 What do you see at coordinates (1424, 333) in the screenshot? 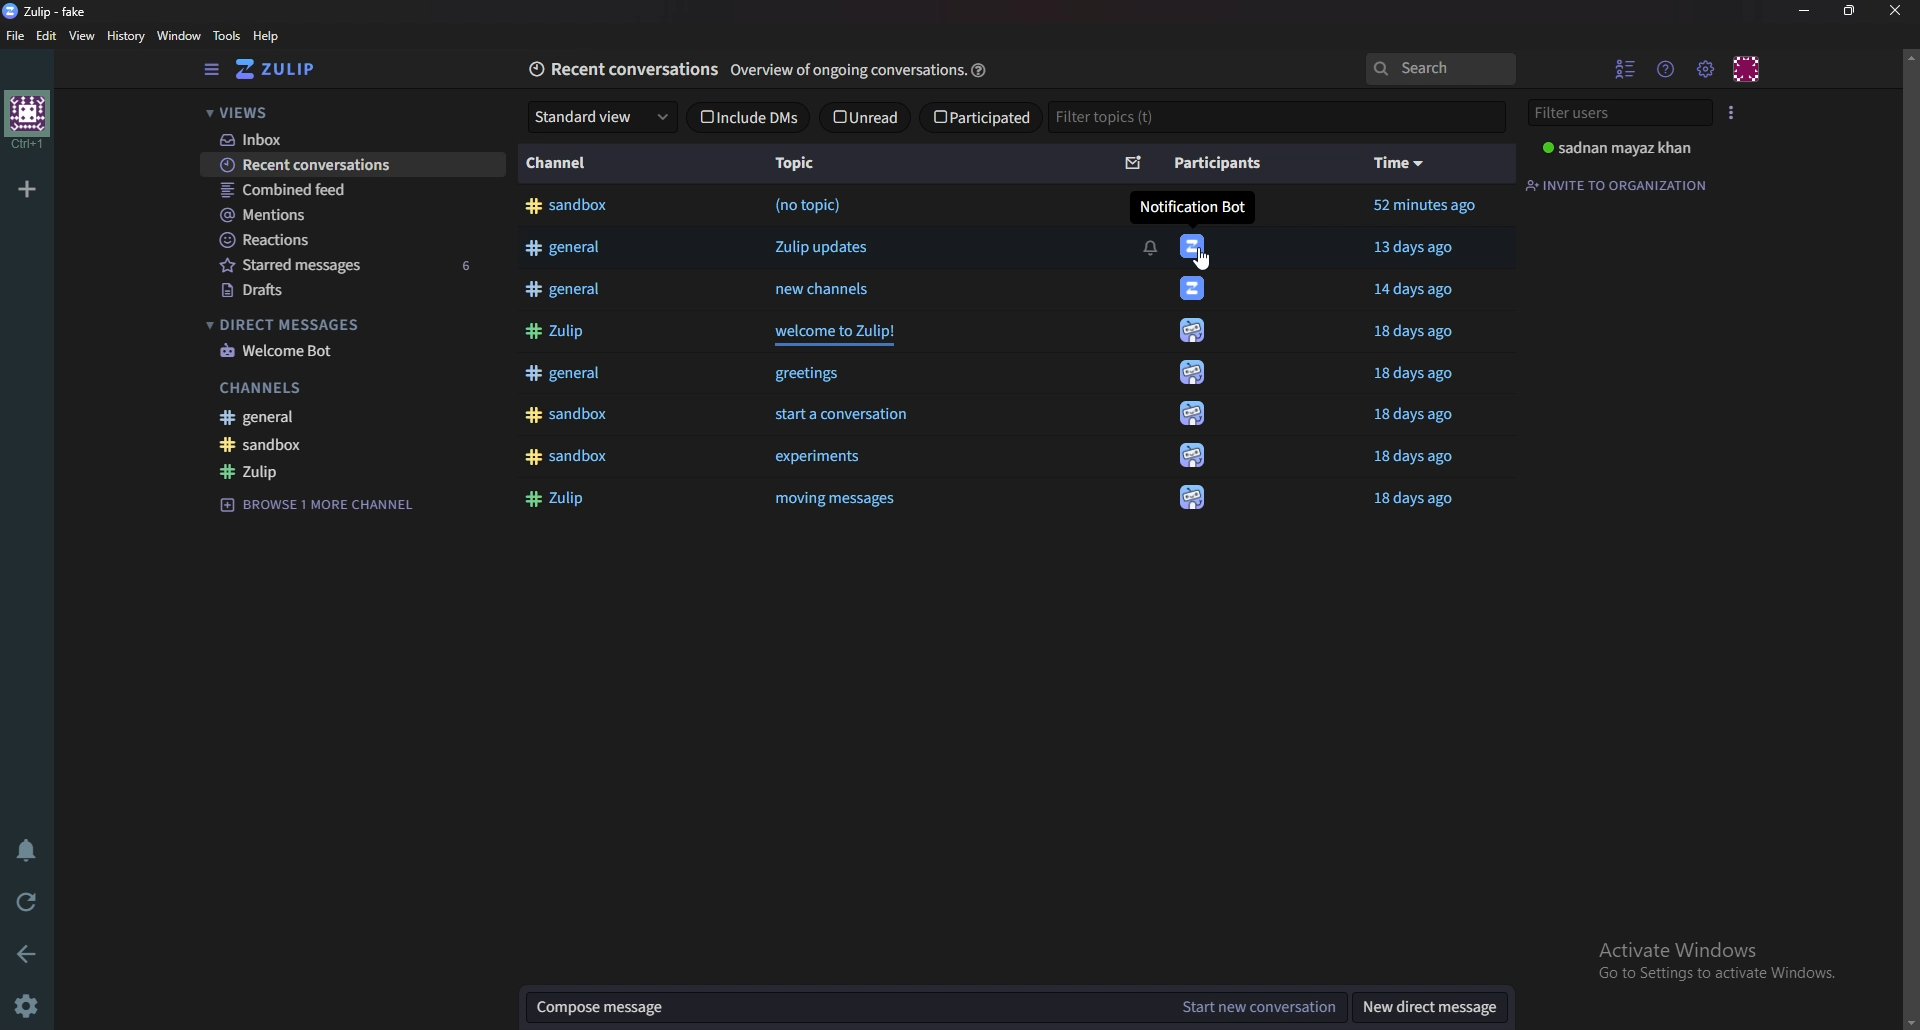
I see `18 days ago` at bounding box center [1424, 333].